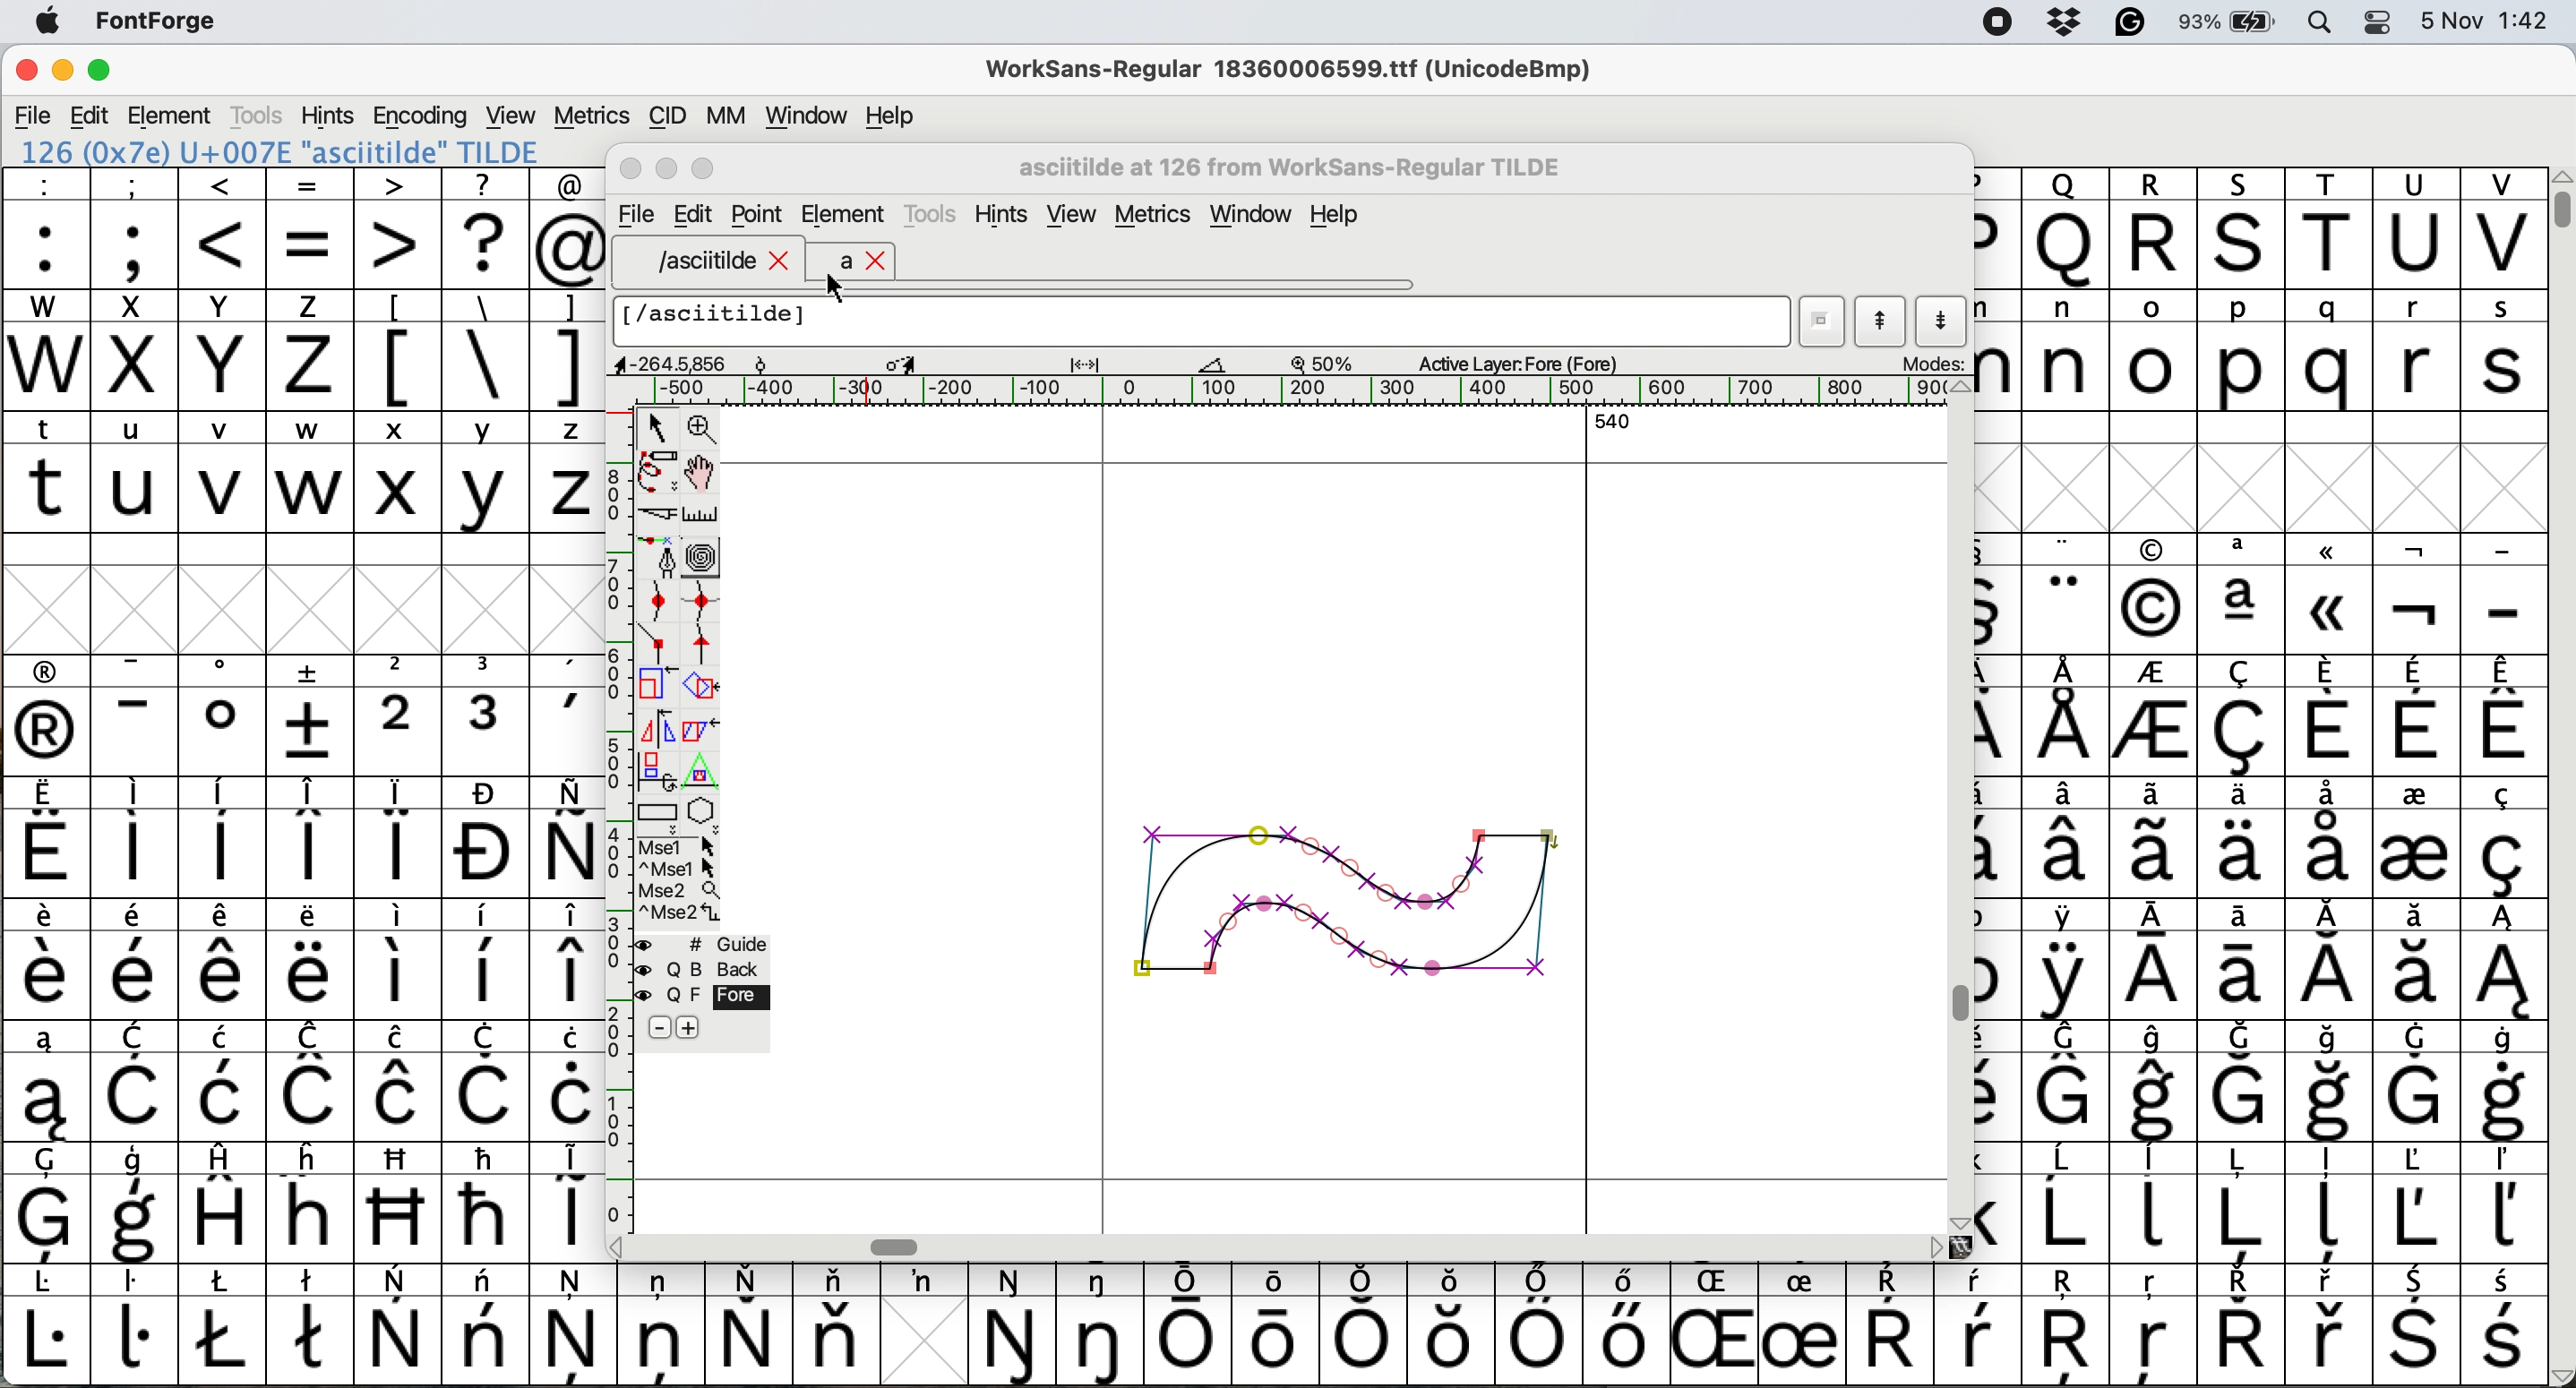 The image size is (2576, 1388). What do you see at coordinates (2334, 230) in the screenshot?
I see `T` at bounding box center [2334, 230].